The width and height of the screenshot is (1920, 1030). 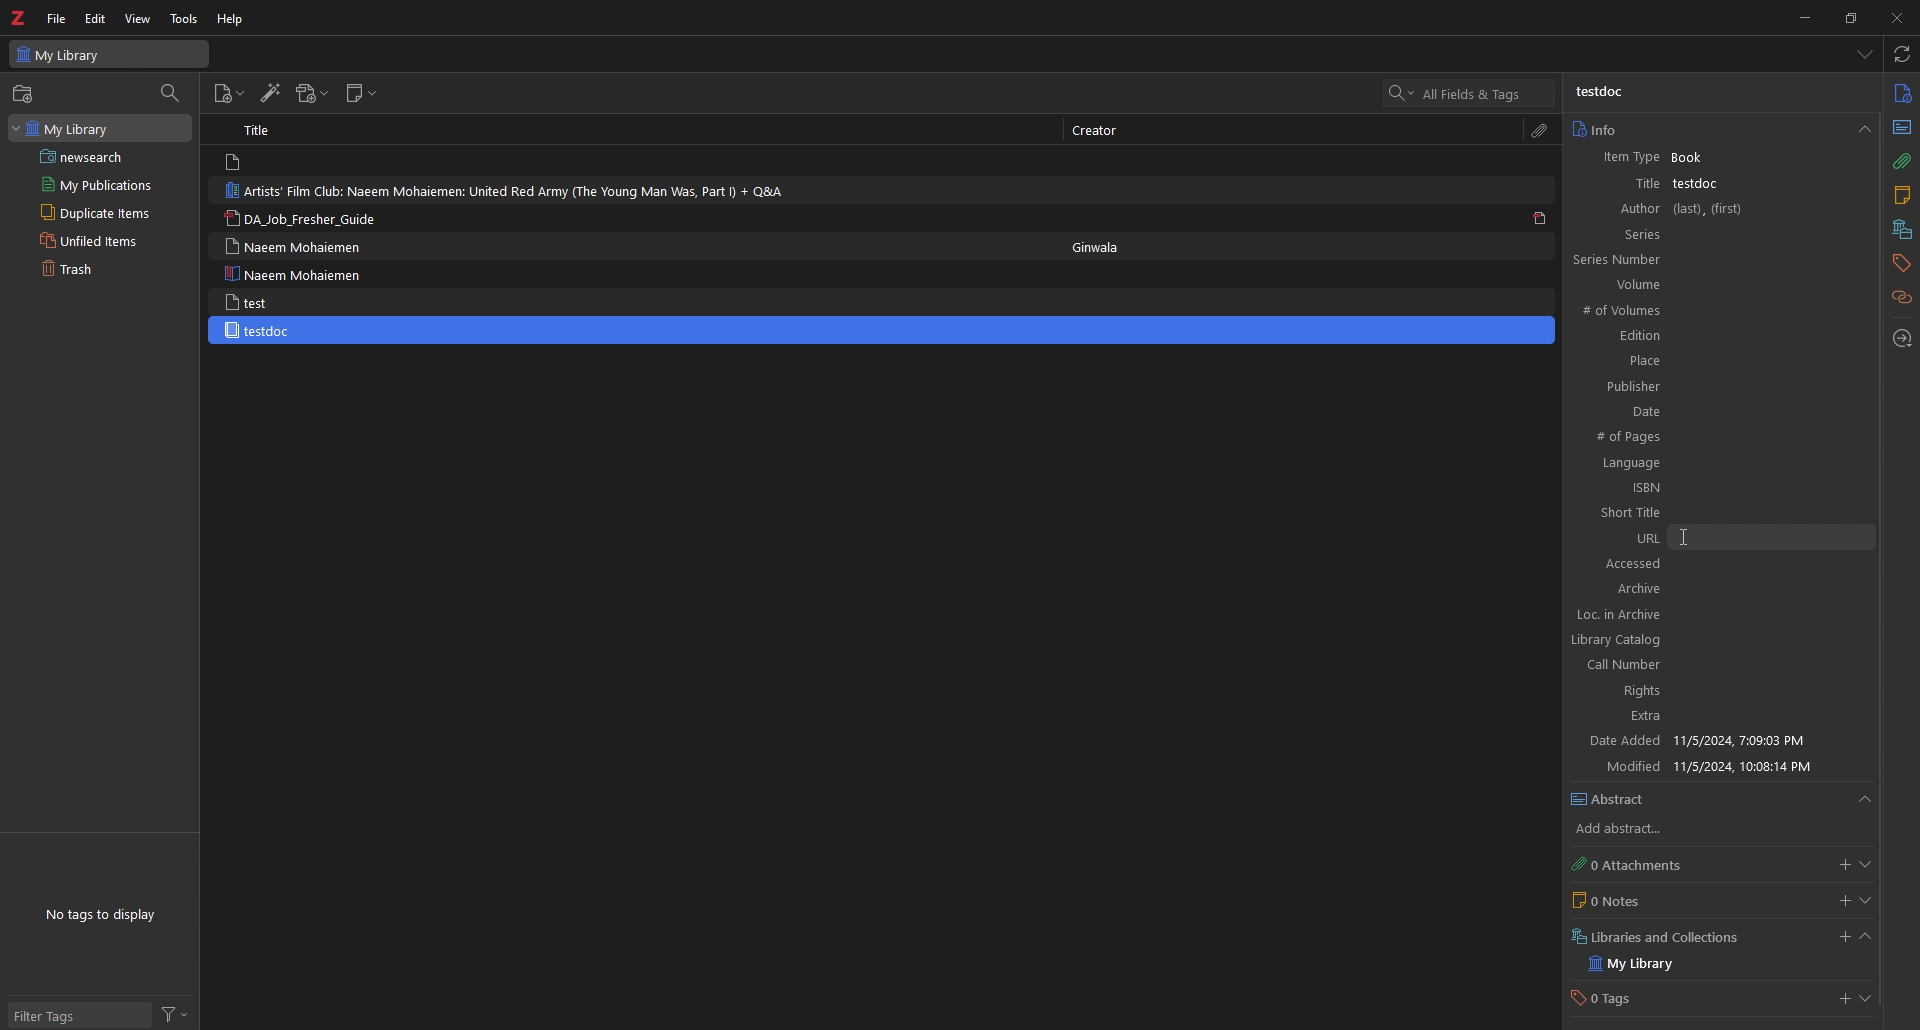 I want to click on Call Number, so click(x=1709, y=666).